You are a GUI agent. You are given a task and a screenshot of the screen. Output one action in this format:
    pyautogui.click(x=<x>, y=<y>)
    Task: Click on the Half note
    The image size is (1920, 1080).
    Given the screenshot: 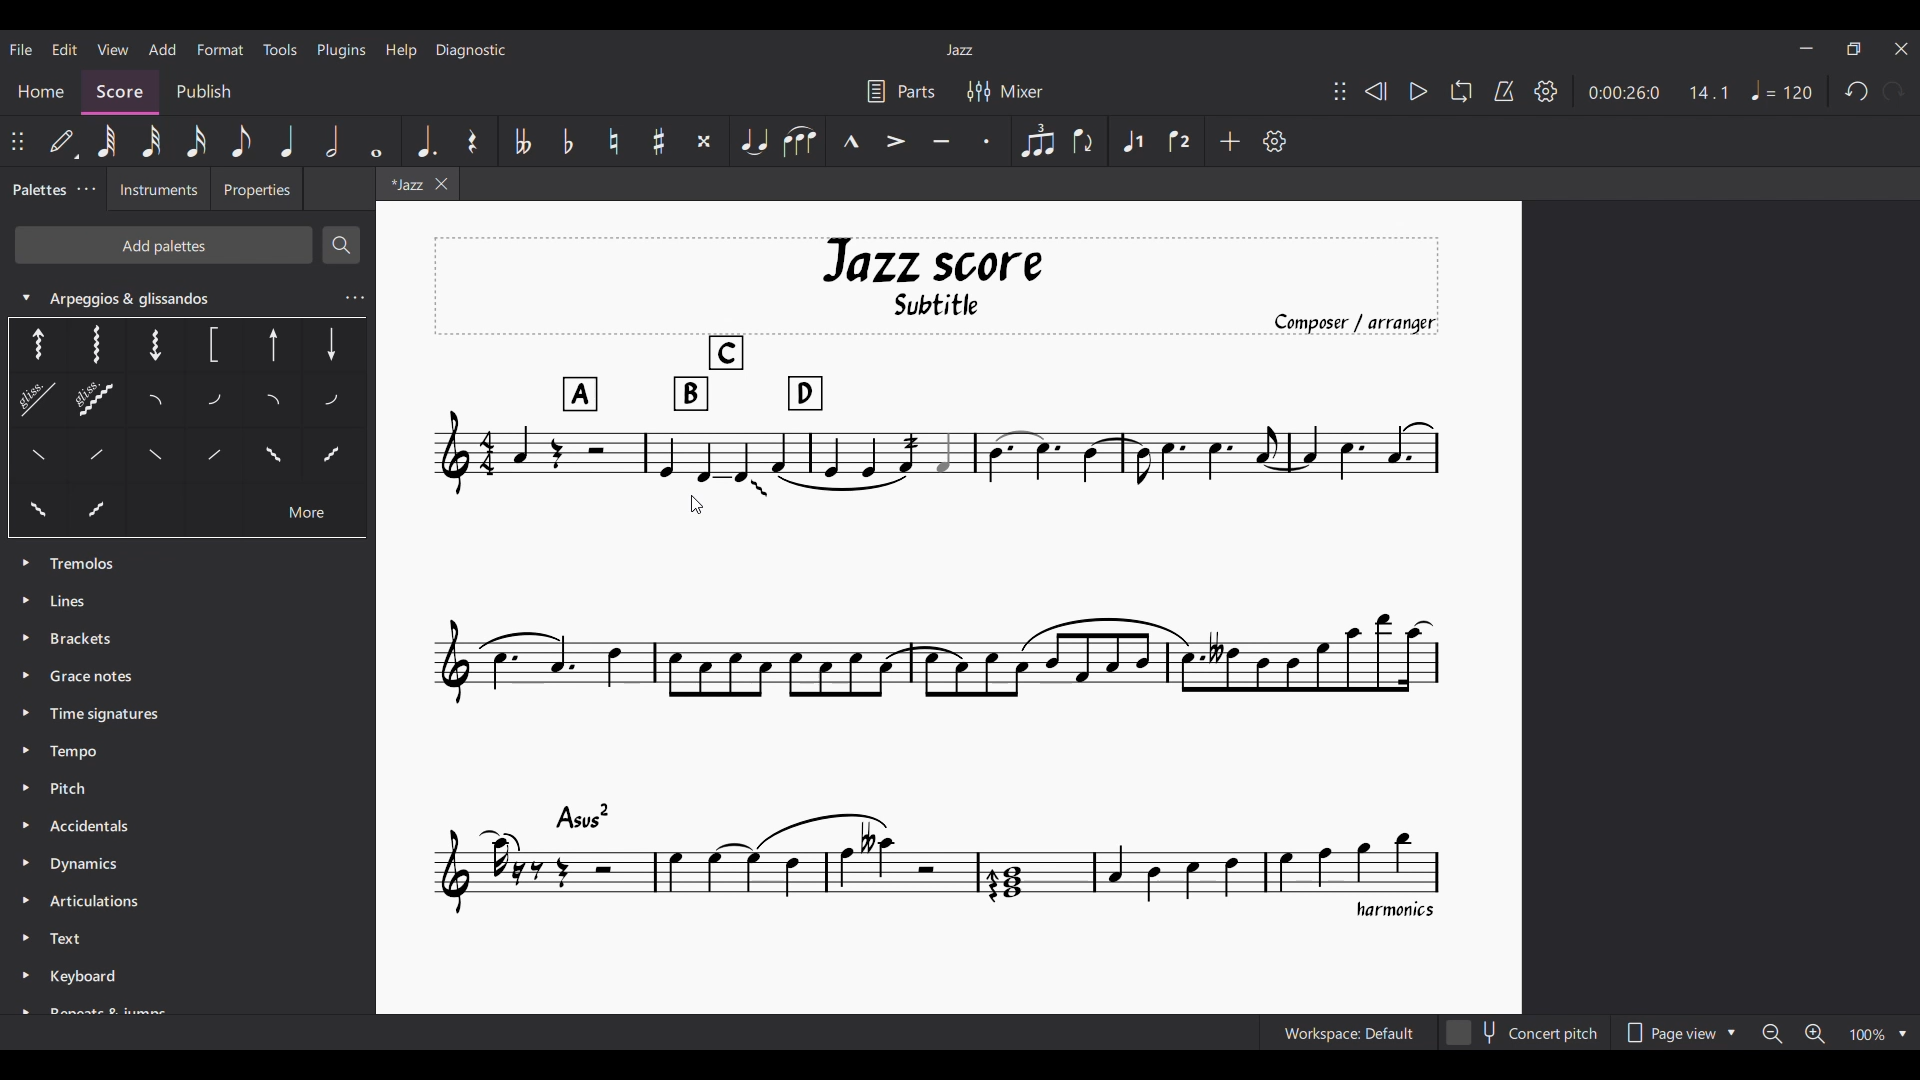 What is the action you would take?
    pyautogui.click(x=333, y=141)
    